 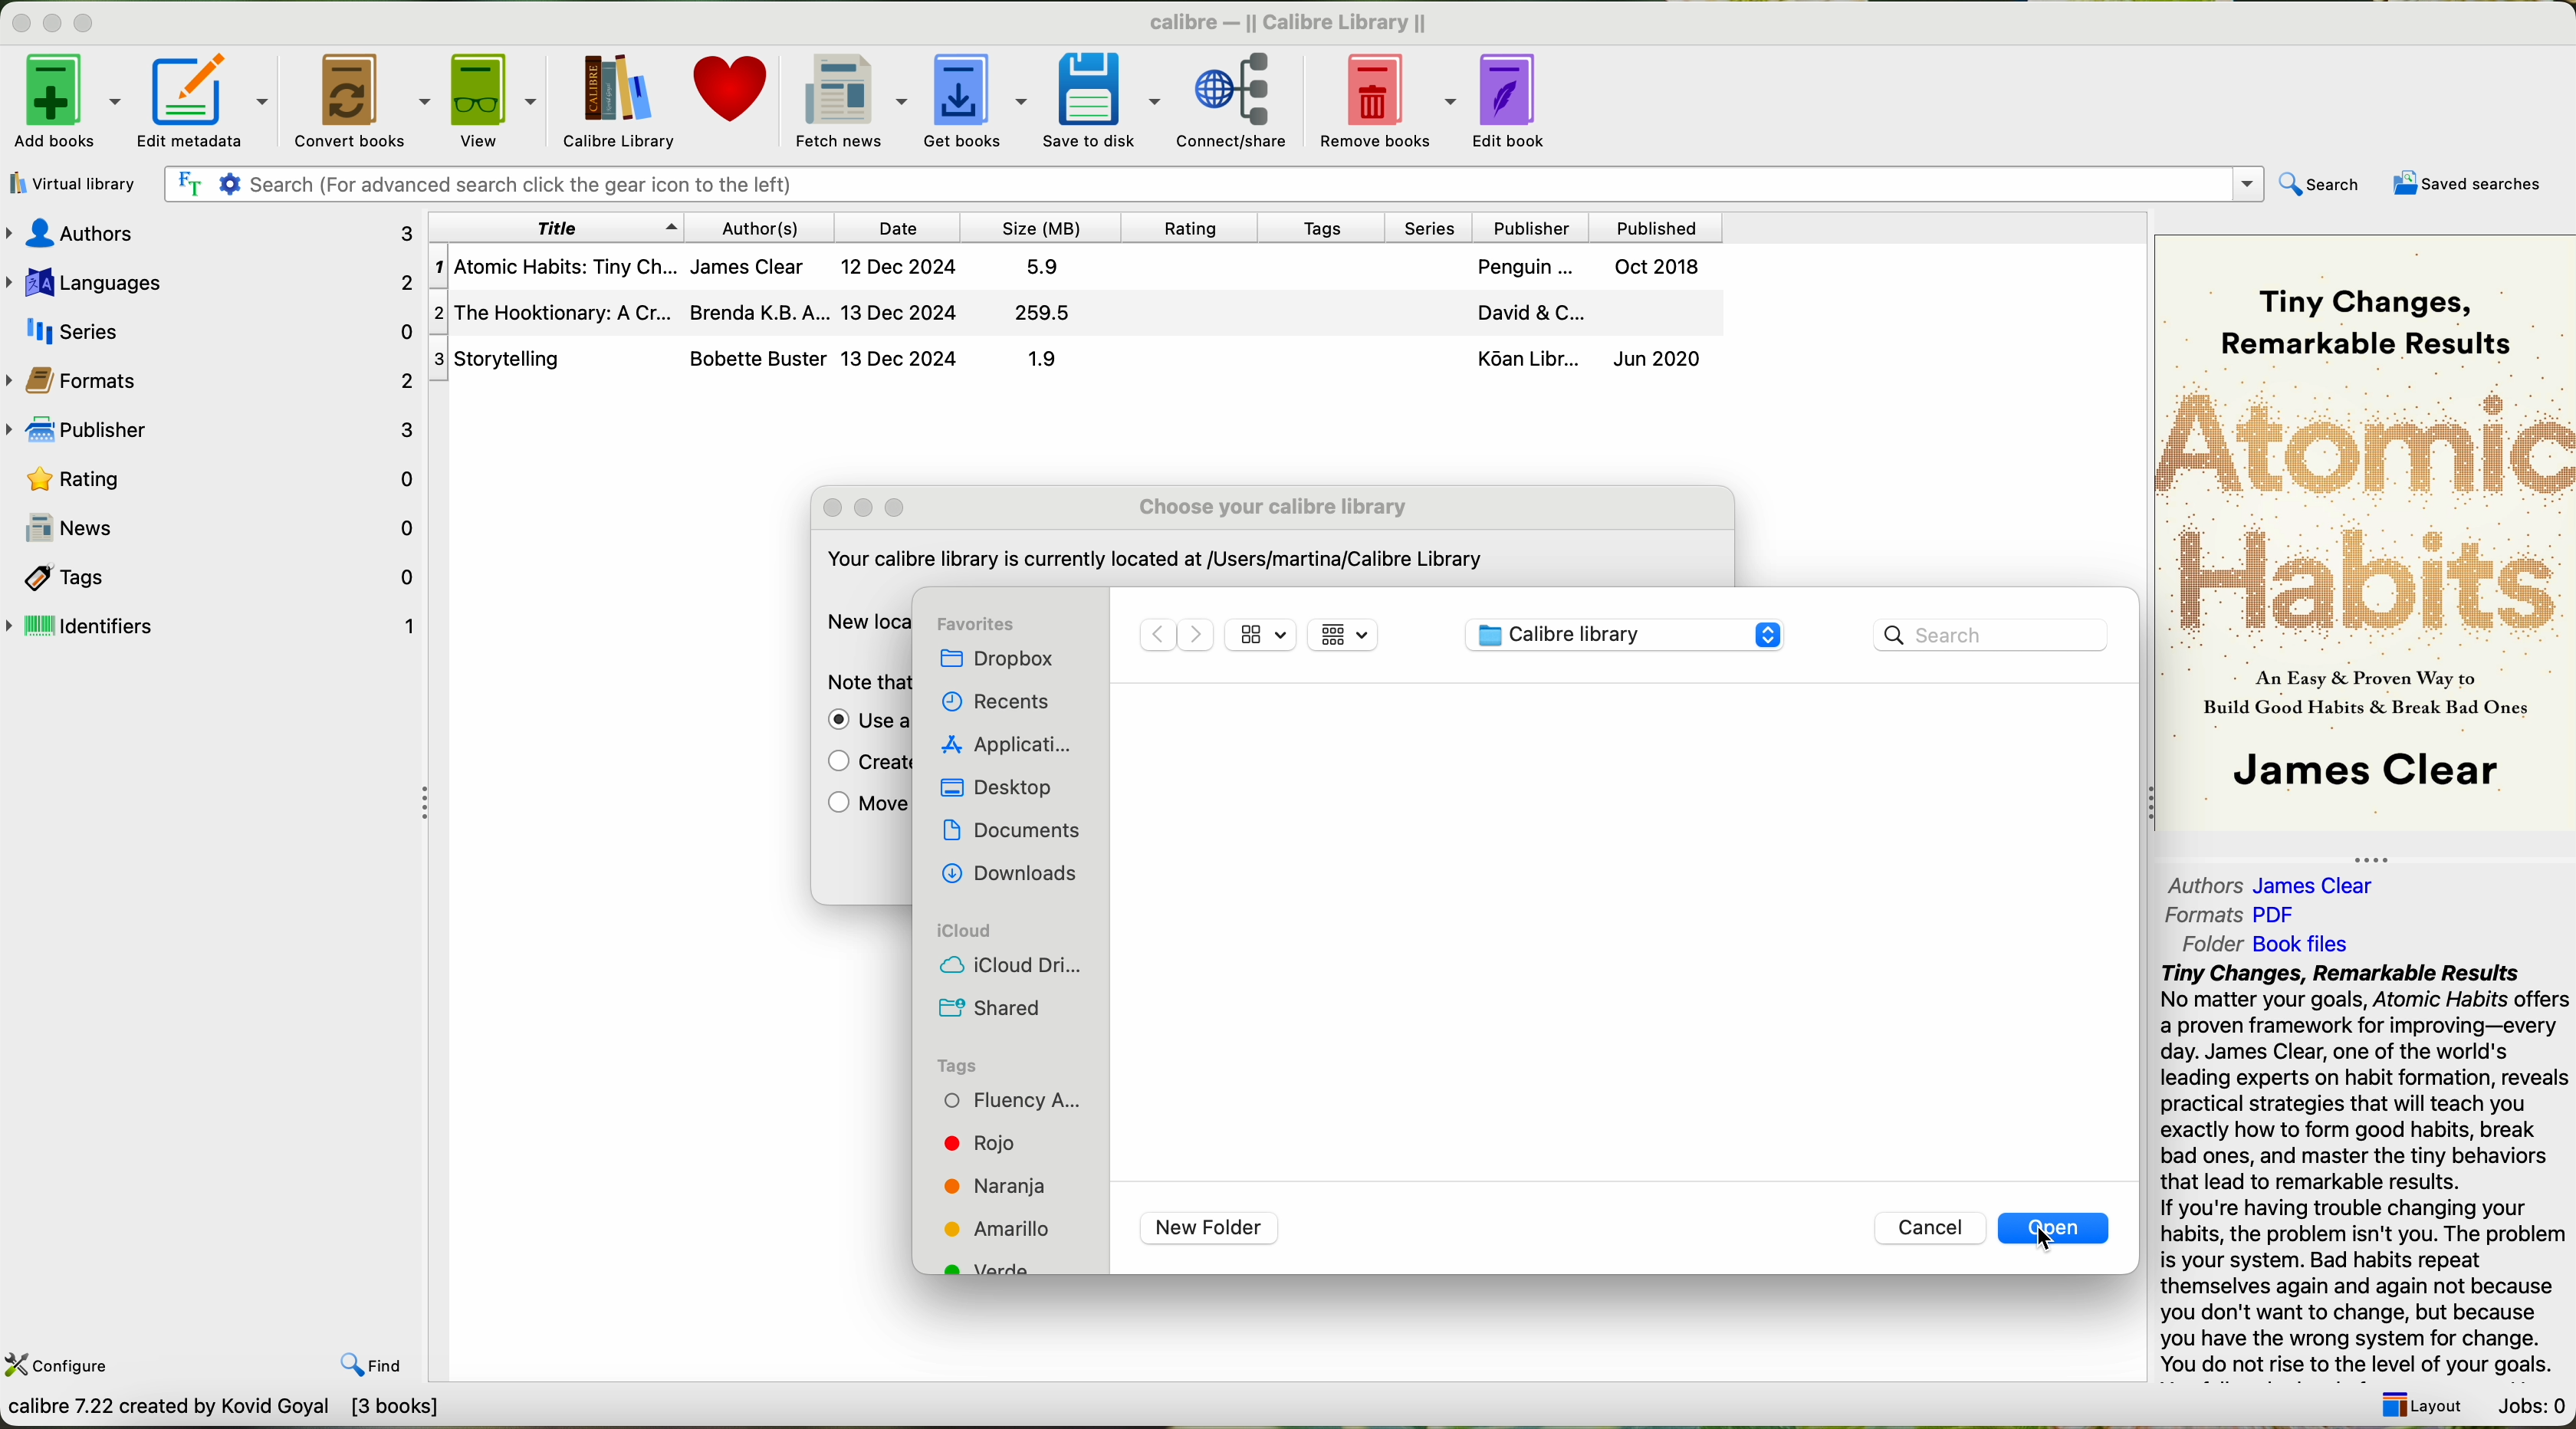 What do you see at coordinates (833, 721) in the screenshot?
I see `check box` at bounding box center [833, 721].